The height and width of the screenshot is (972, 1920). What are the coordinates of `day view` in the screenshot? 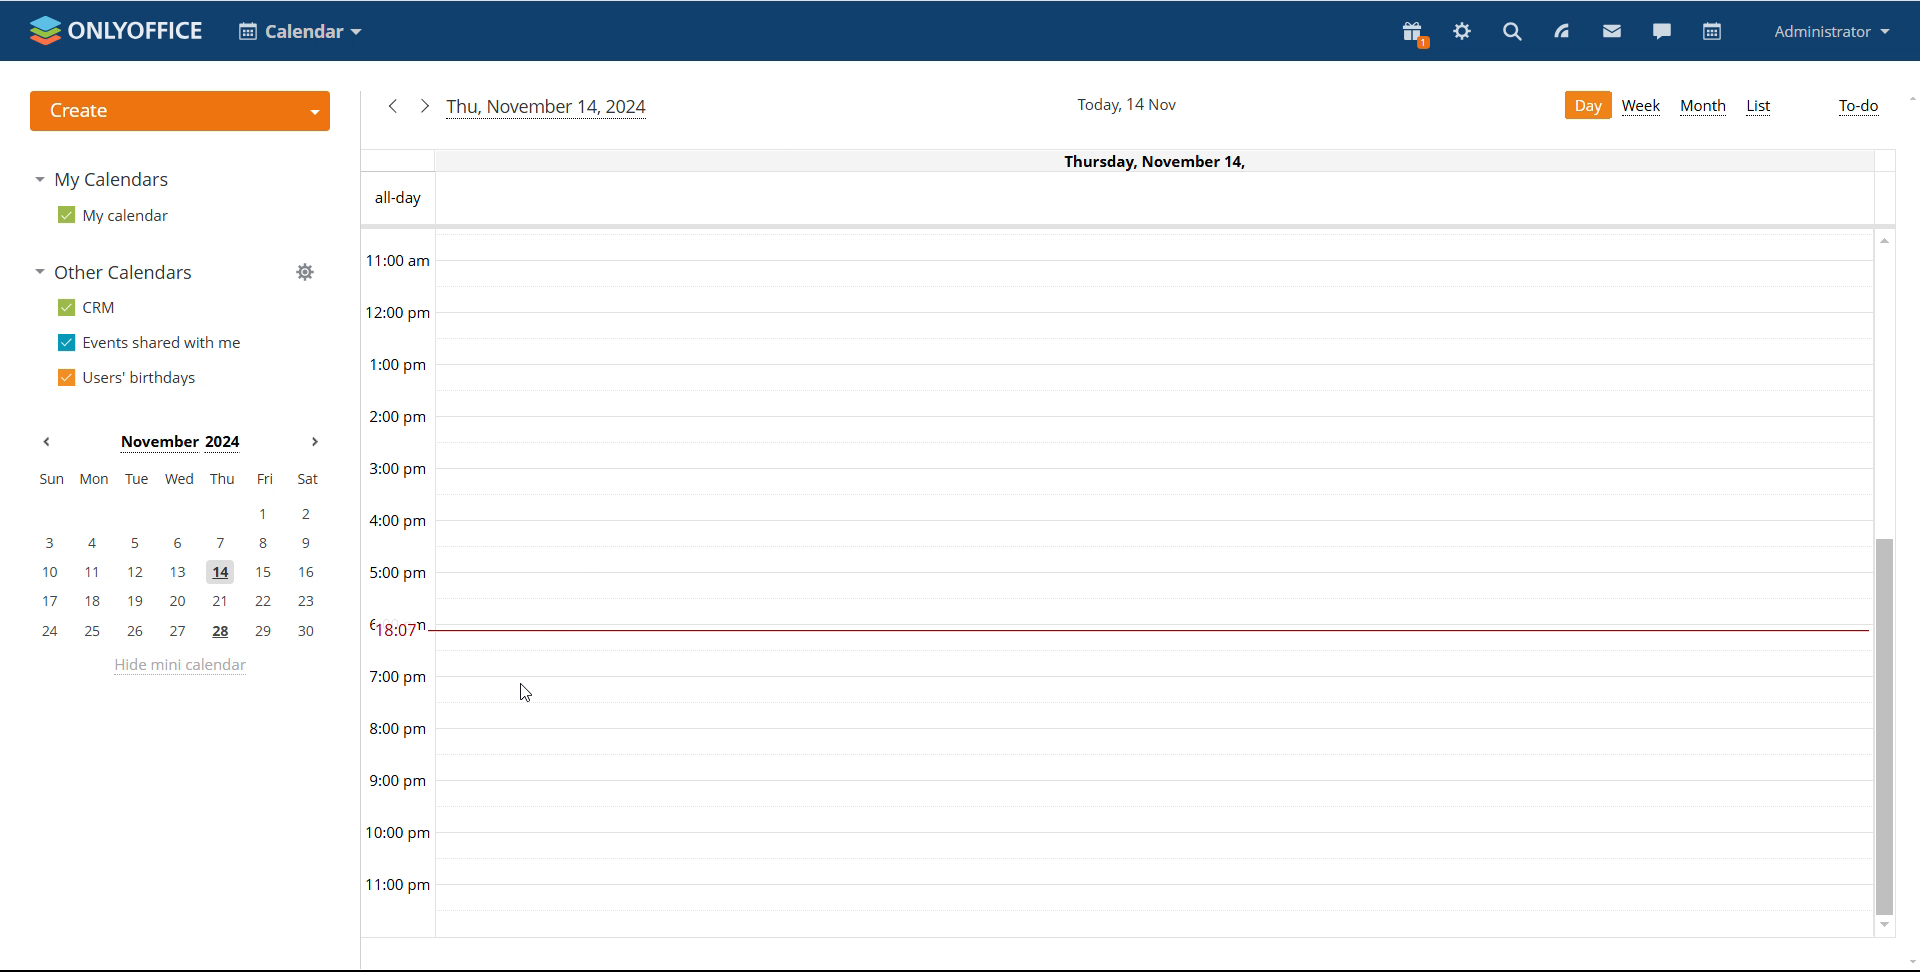 It's located at (1587, 105).